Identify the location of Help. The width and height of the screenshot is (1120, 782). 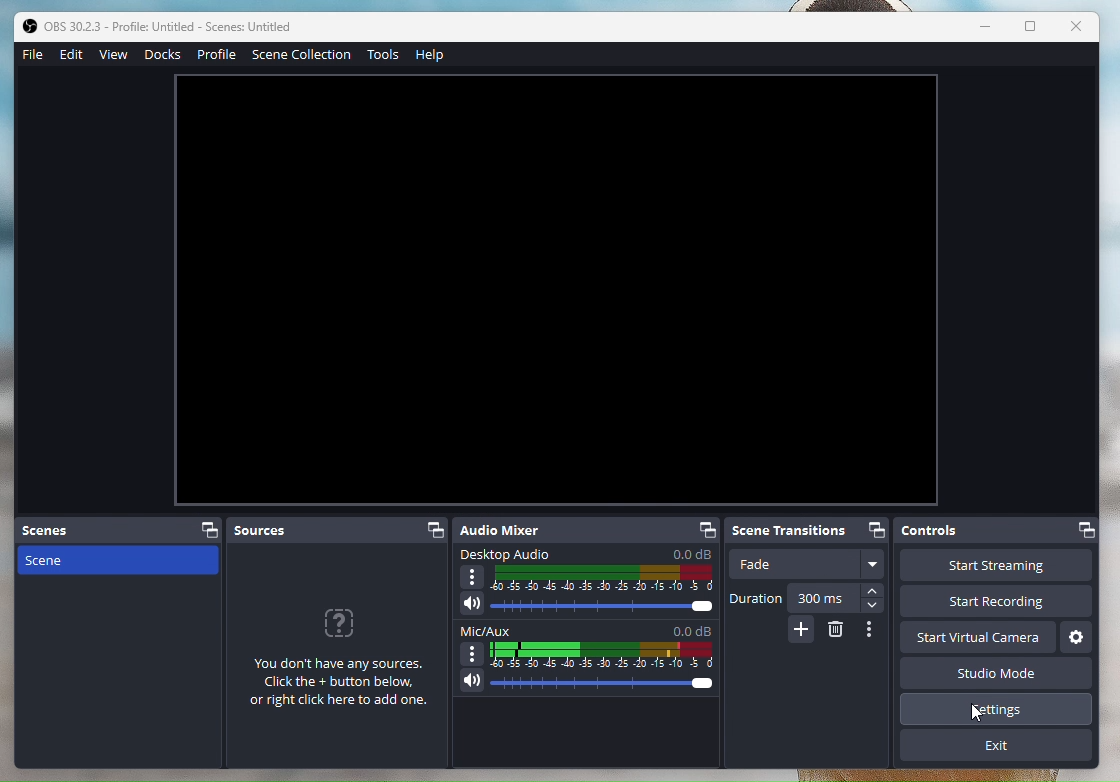
(432, 58).